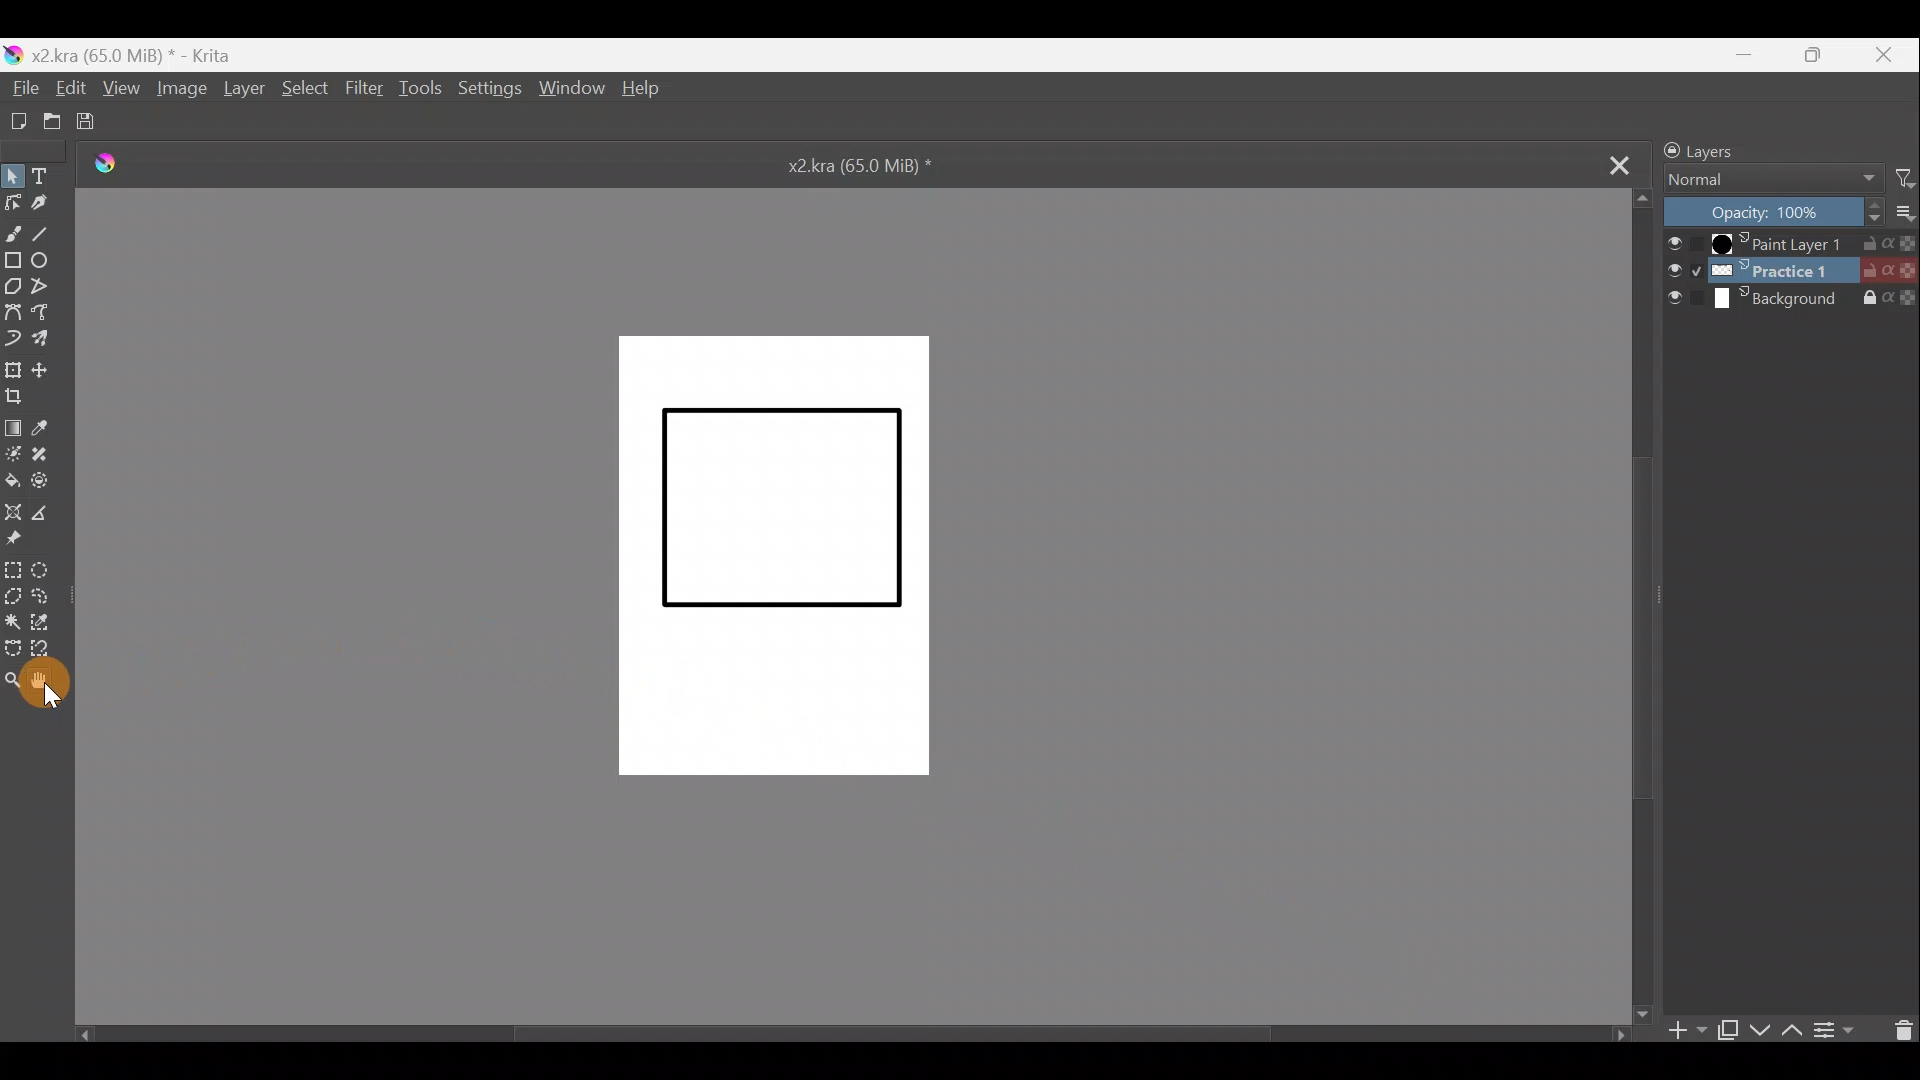  Describe the element at coordinates (45, 177) in the screenshot. I see `Text tool` at that location.